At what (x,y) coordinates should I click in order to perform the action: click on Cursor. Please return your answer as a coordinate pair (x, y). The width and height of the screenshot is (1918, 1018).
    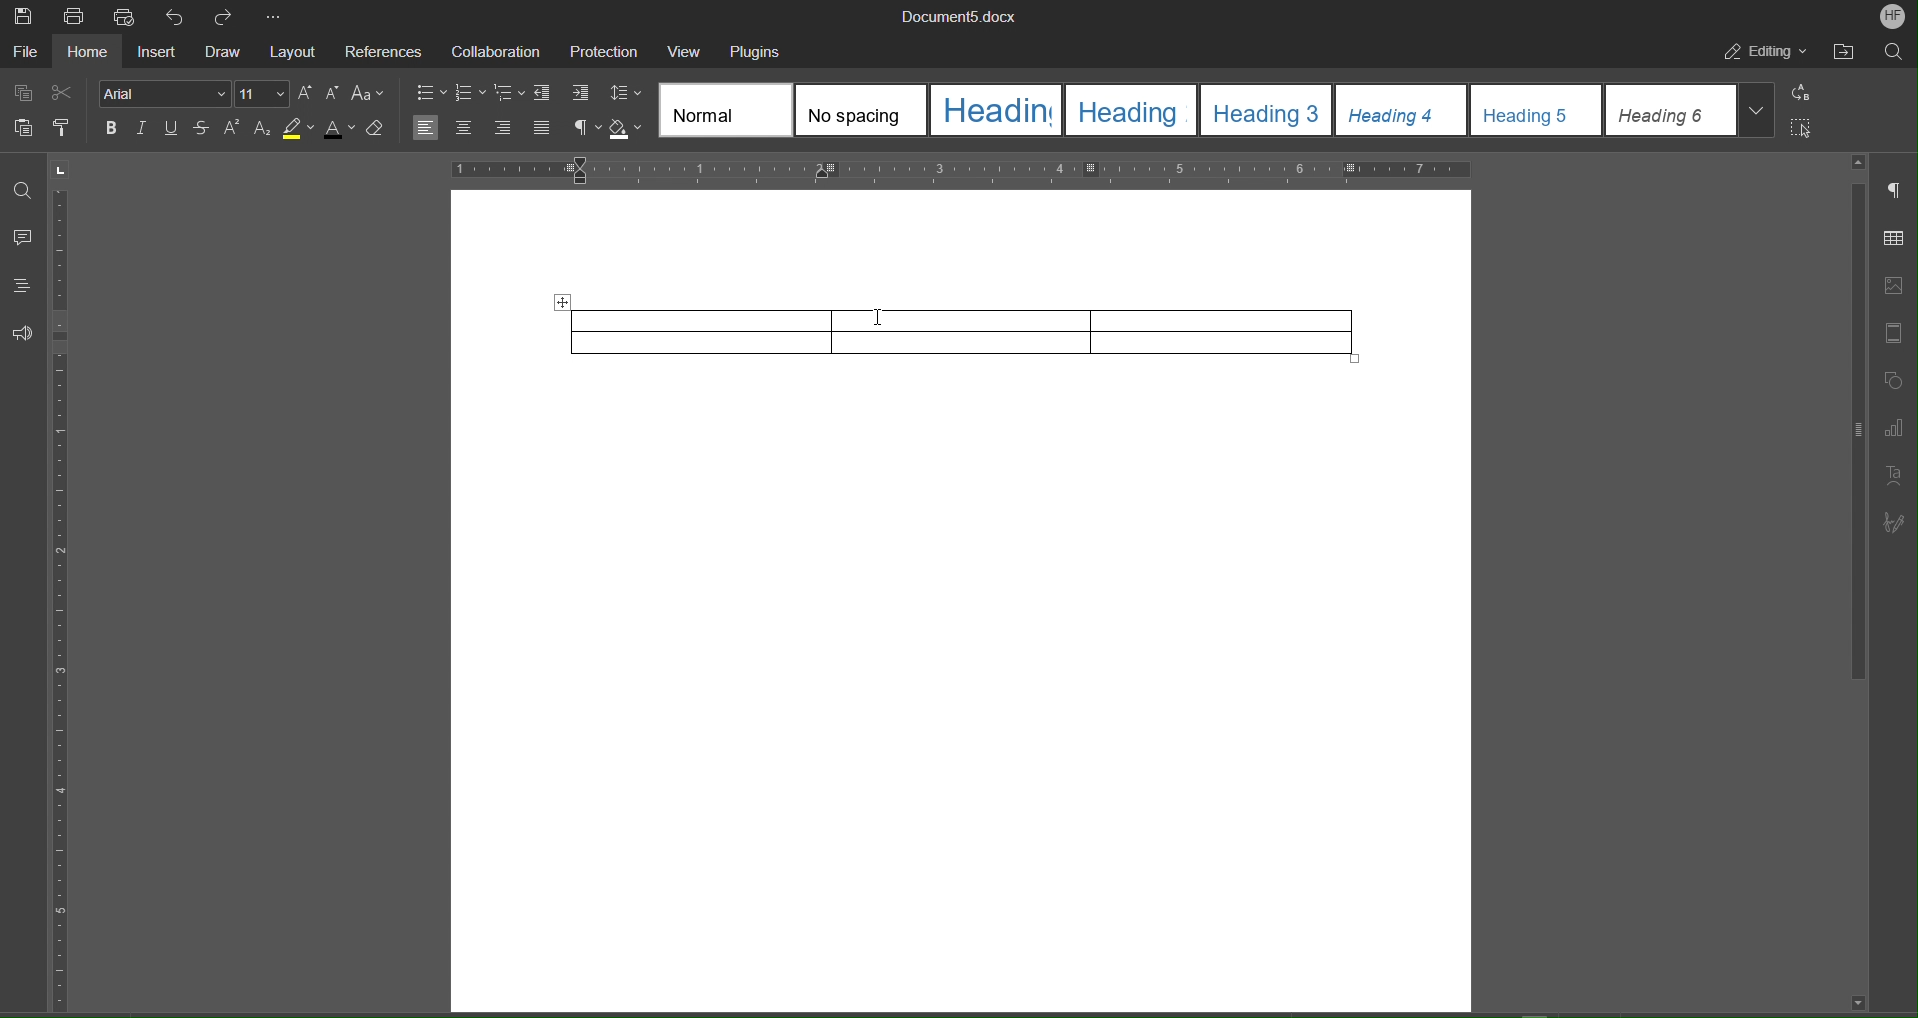
    Looking at the image, I should click on (878, 318).